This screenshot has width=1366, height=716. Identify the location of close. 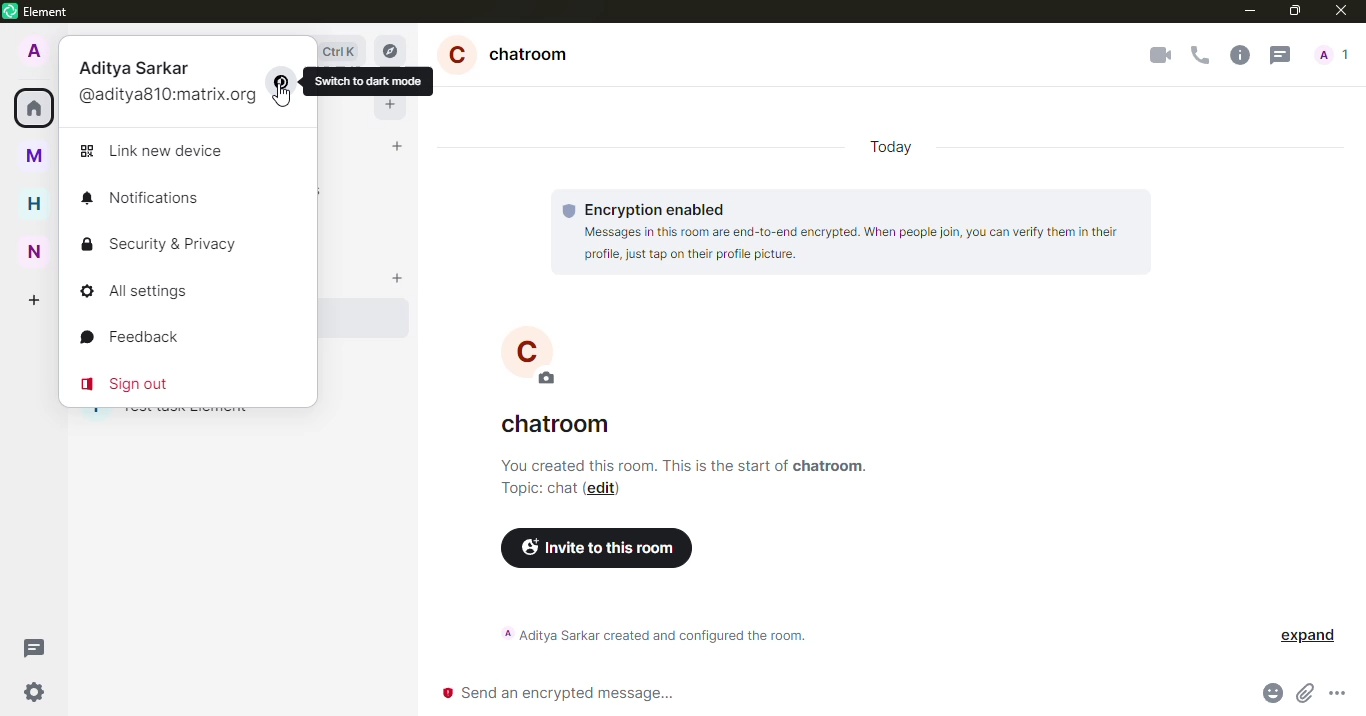
(1339, 11).